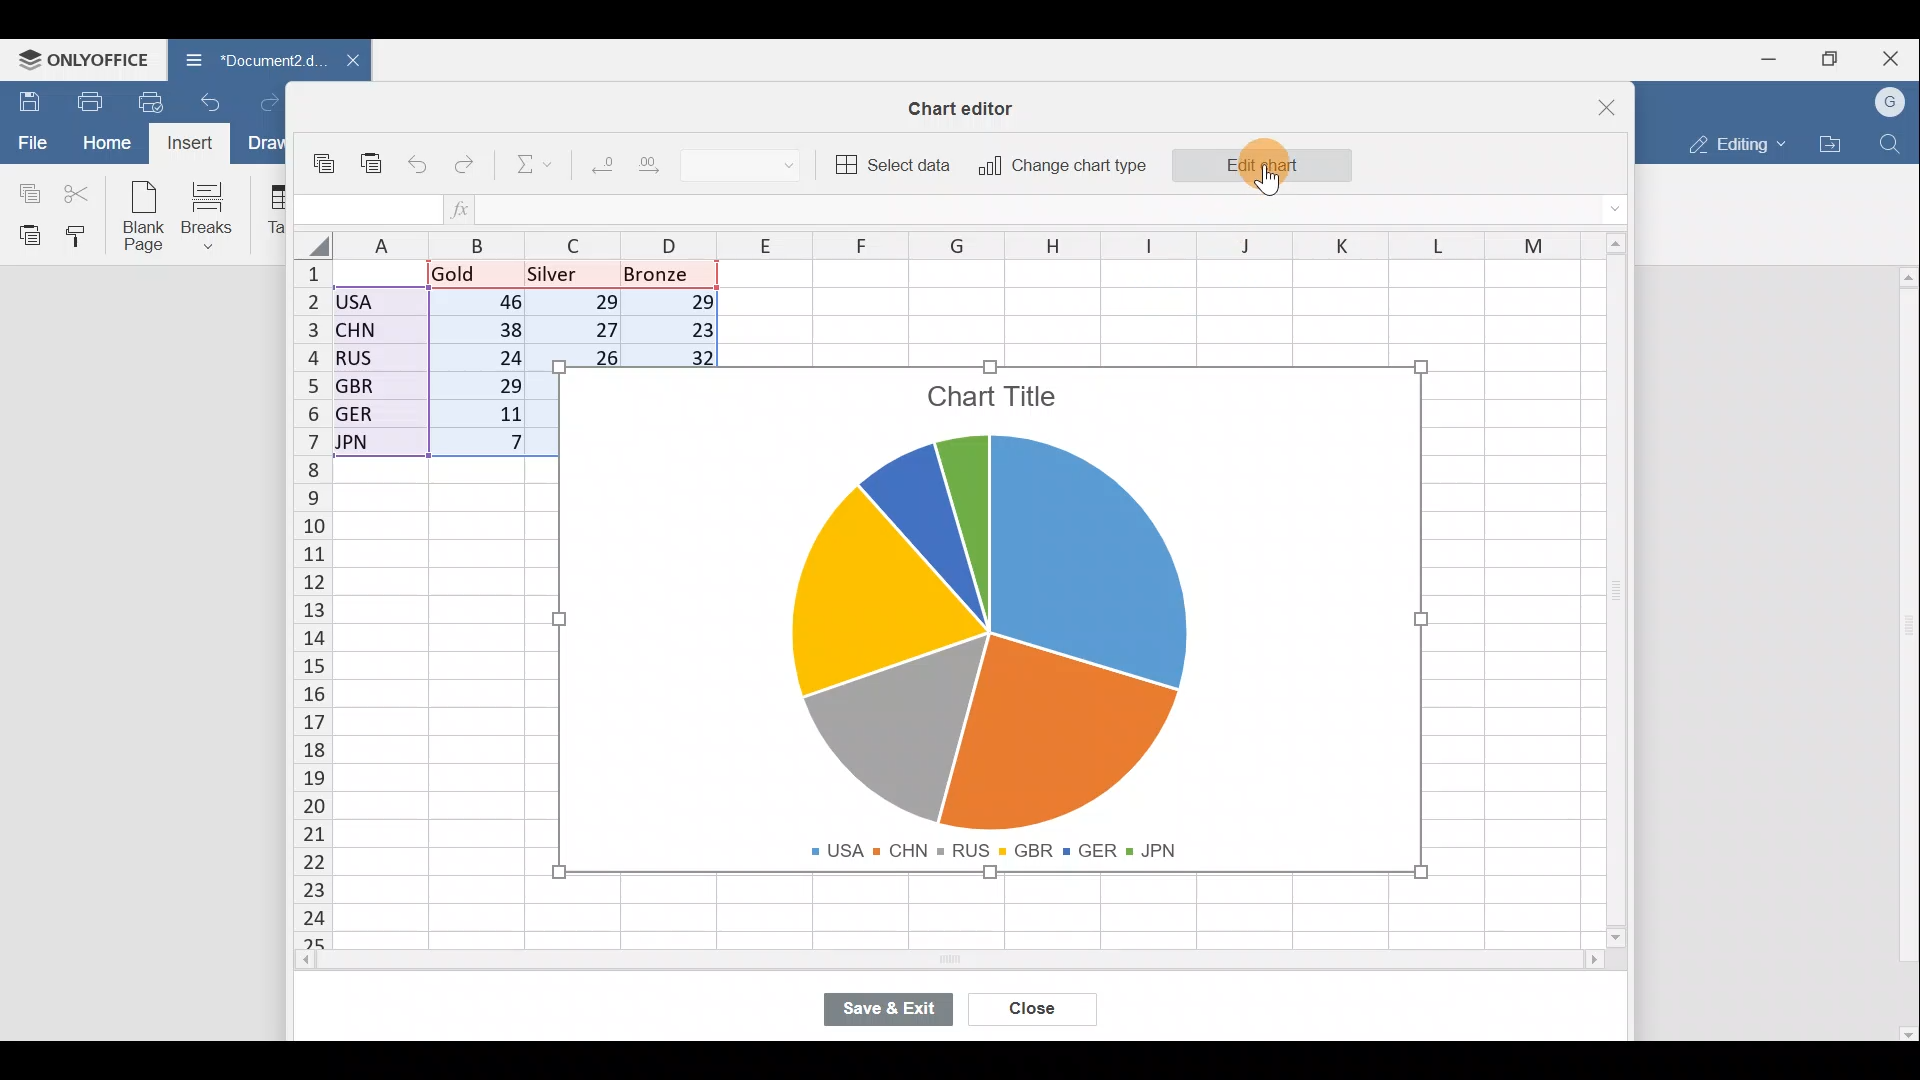 This screenshot has width=1920, height=1080. I want to click on Document name, so click(245, 59).